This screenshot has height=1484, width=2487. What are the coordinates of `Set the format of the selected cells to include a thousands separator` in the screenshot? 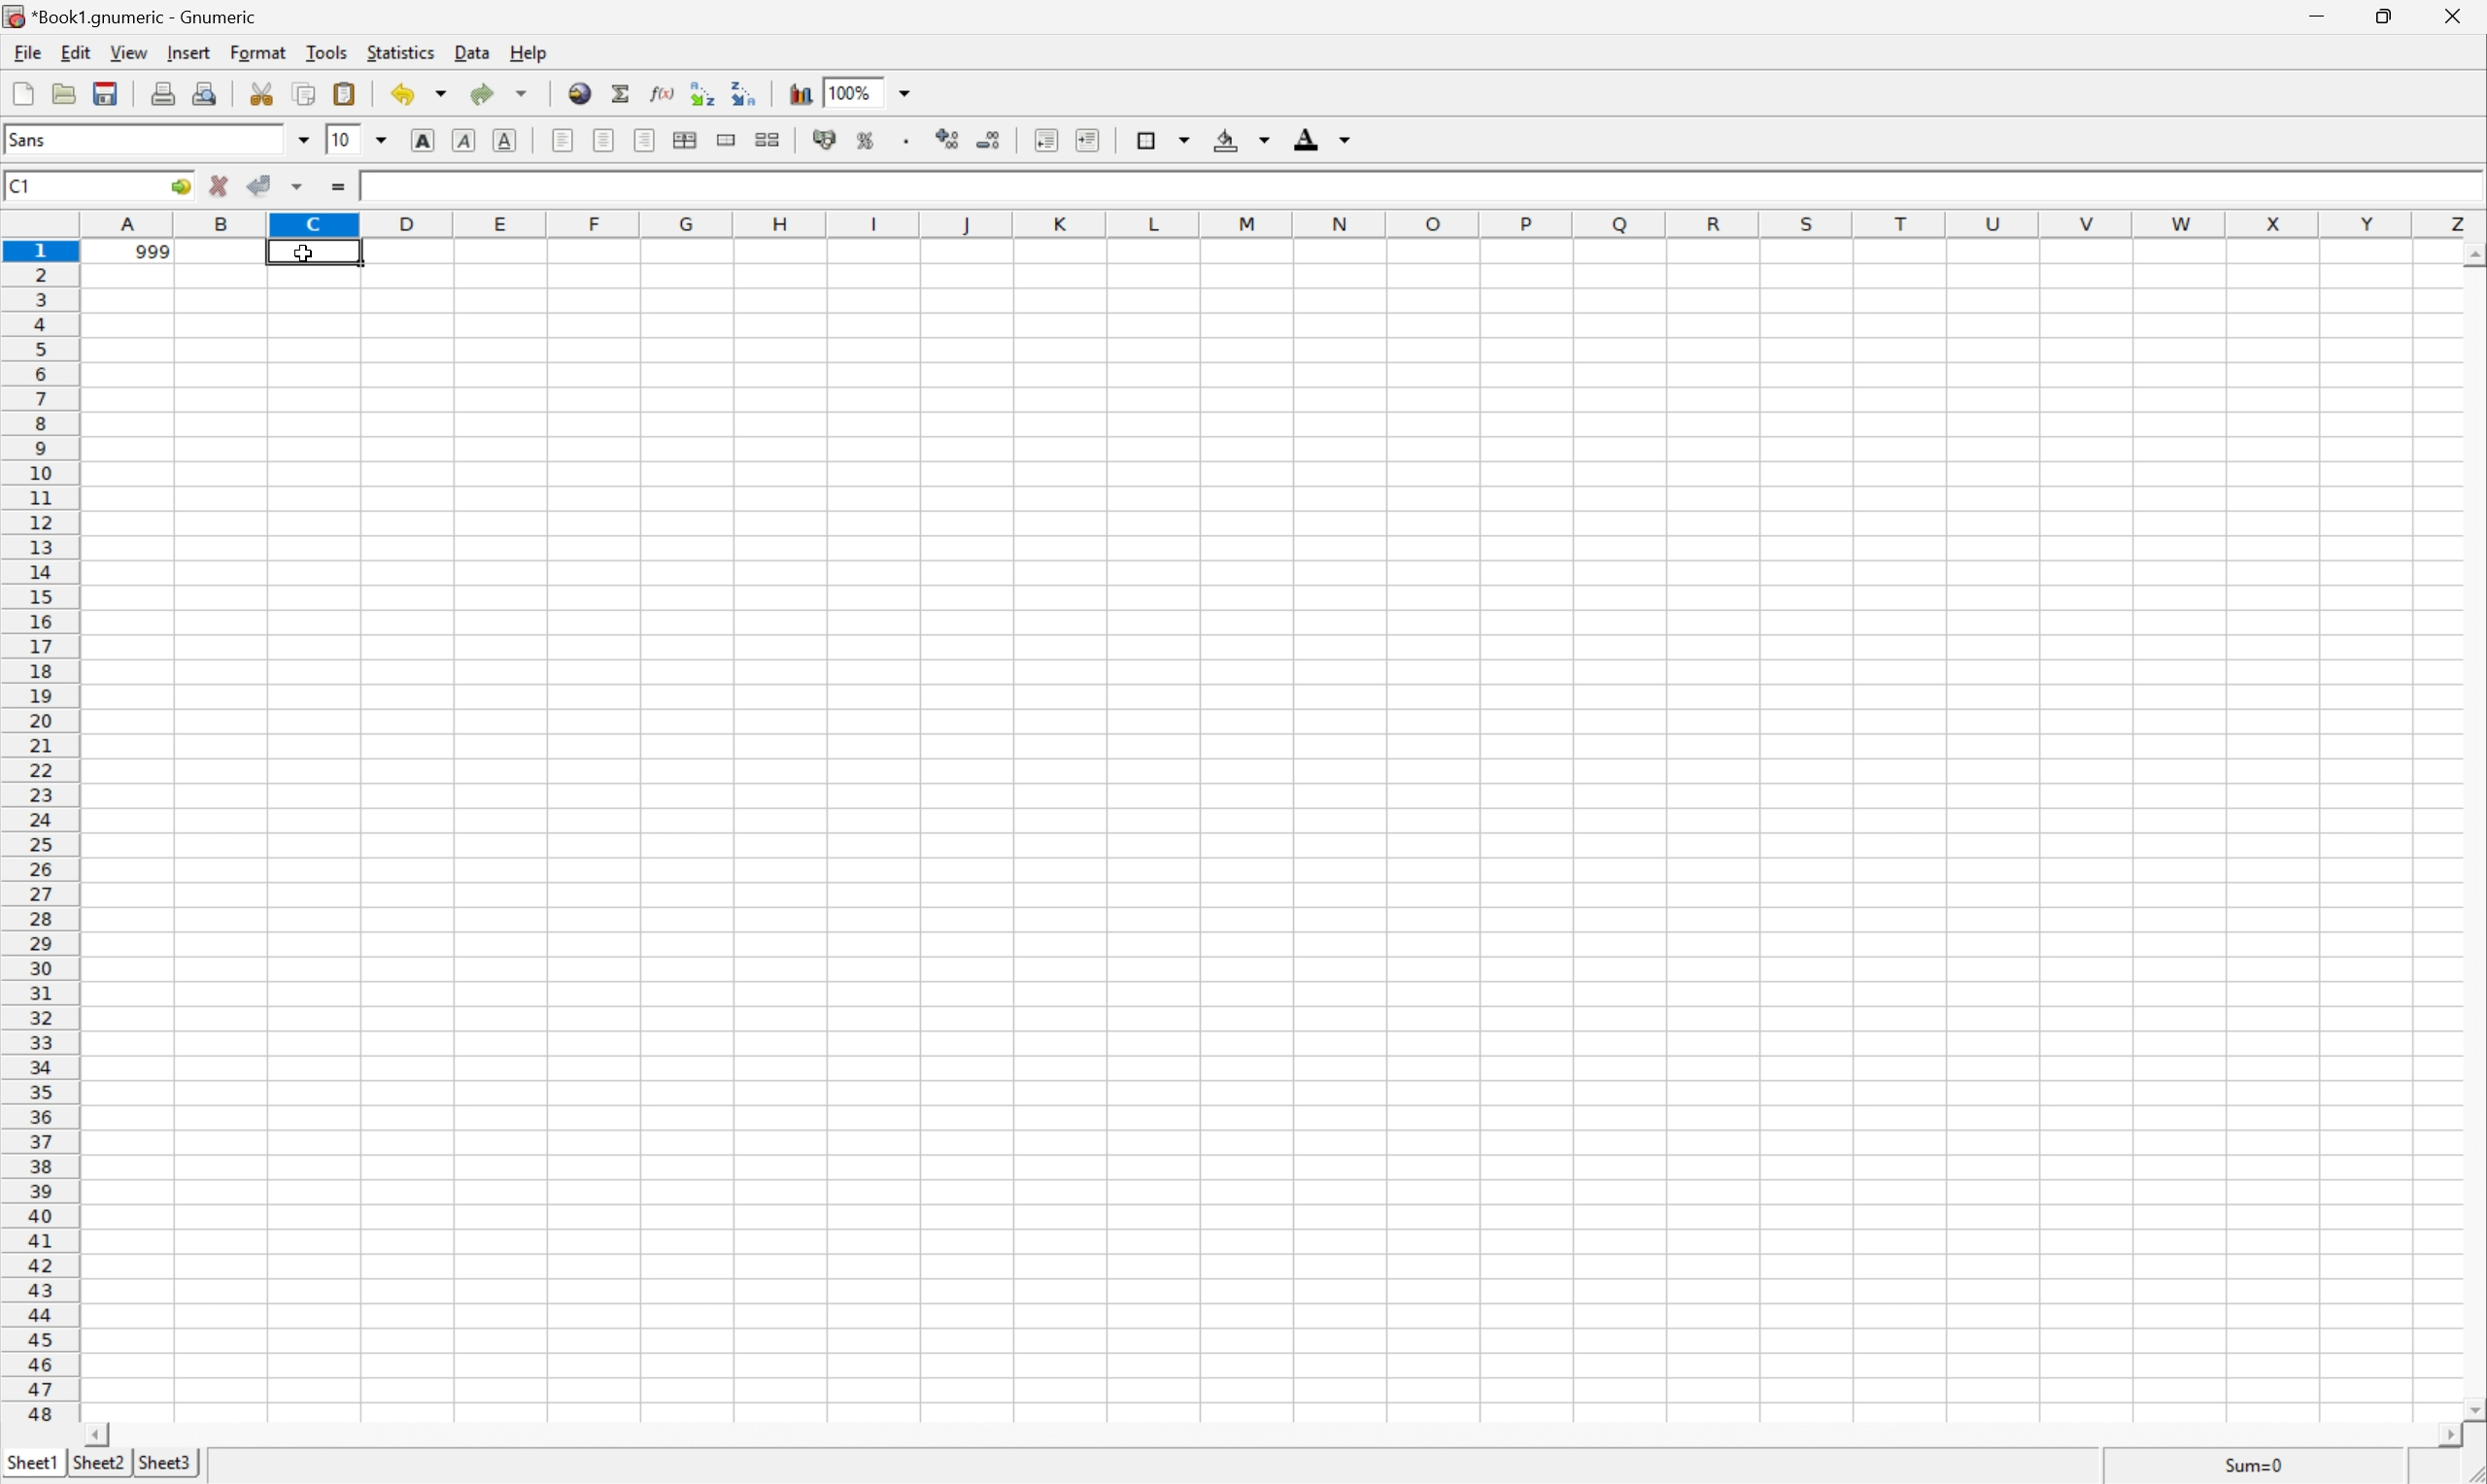 It's located at (908, 140).